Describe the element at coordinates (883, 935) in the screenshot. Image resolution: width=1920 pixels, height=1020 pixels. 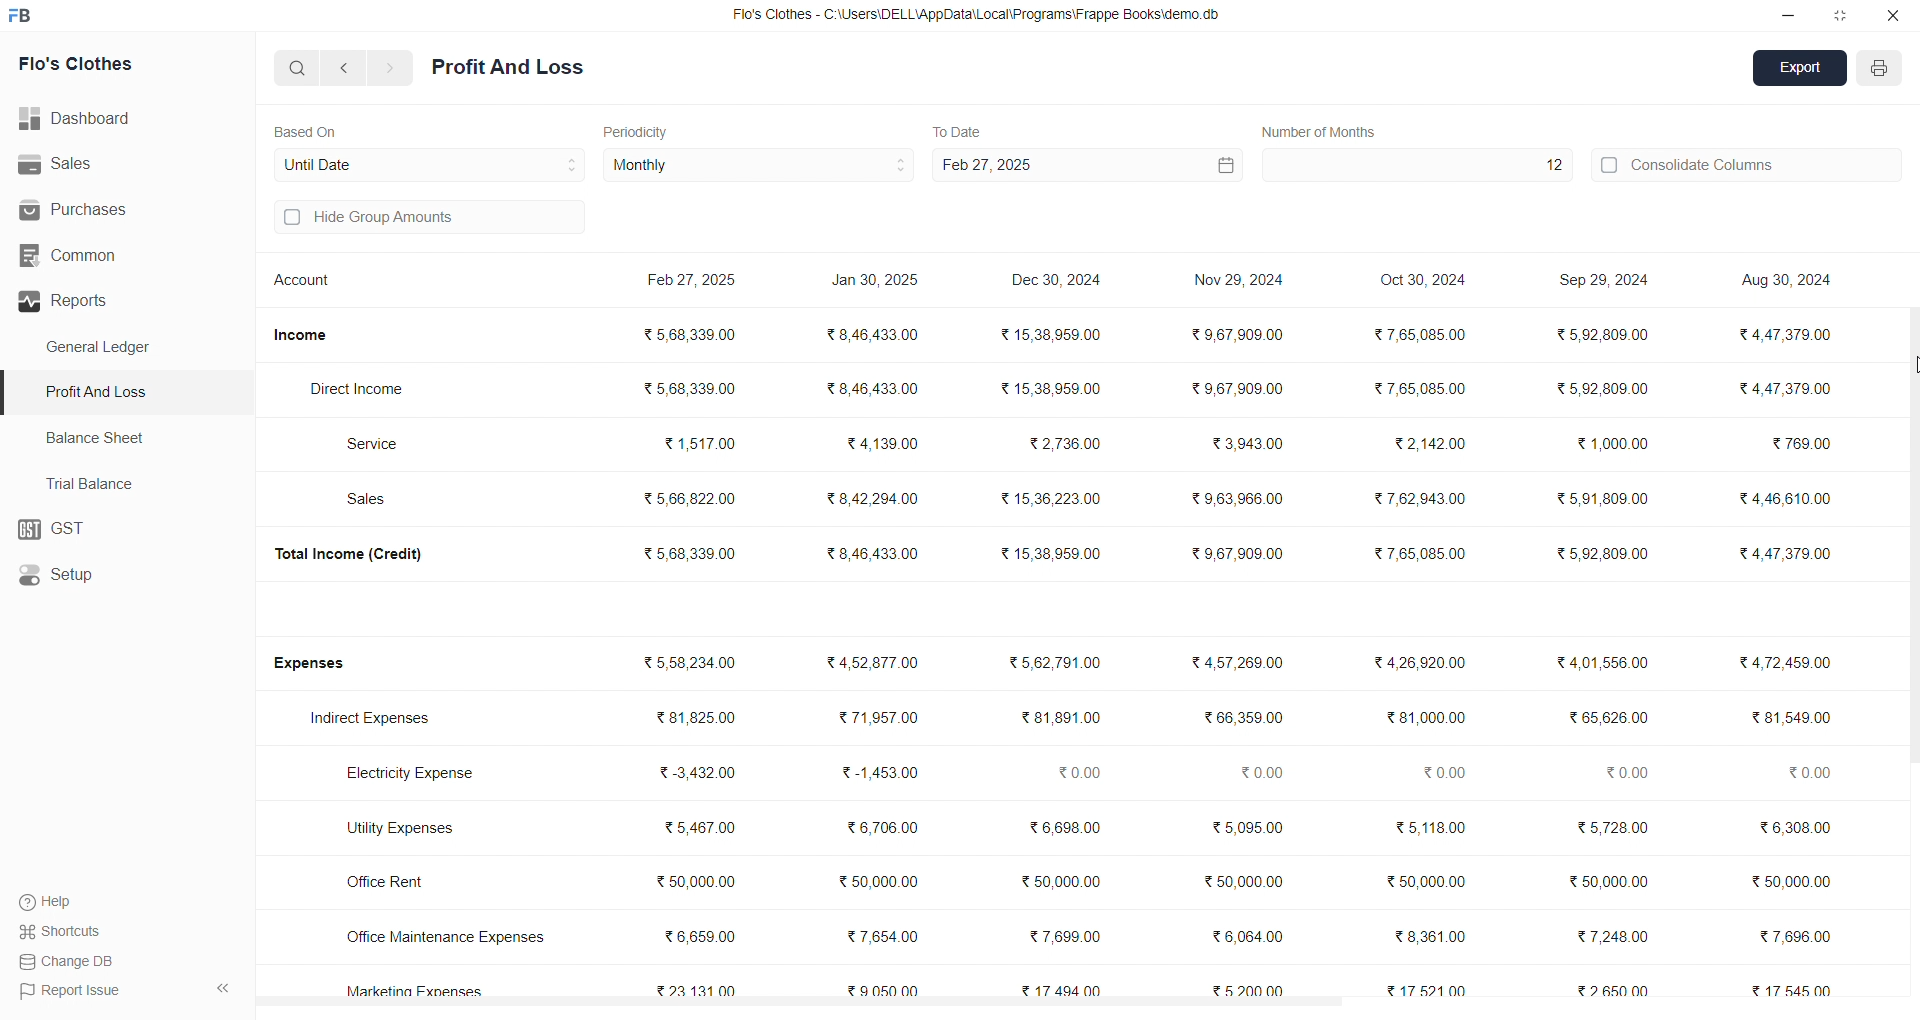
I see `₹ 7,654.00` at that location.